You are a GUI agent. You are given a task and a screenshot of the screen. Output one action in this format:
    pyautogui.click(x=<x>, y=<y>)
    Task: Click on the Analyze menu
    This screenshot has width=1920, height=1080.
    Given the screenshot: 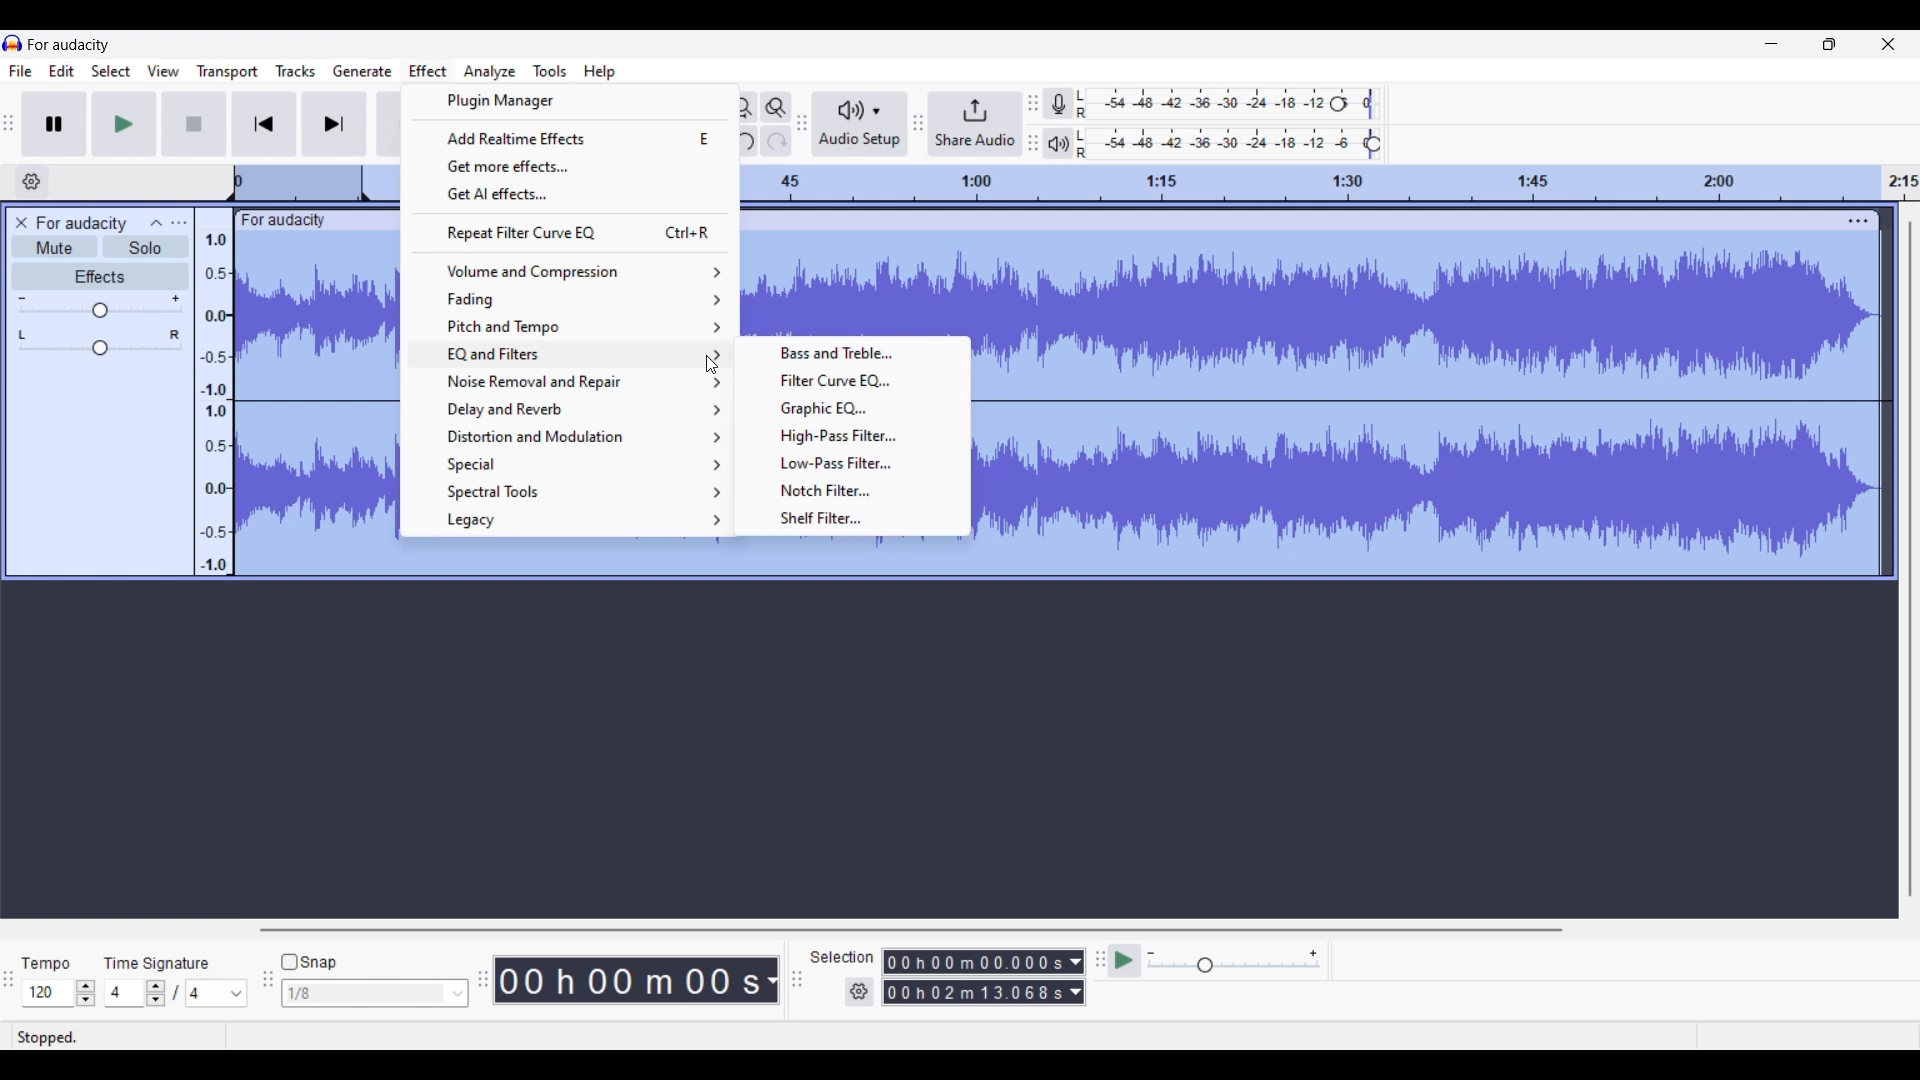 What is the action you would take?
    pyautogui.click(x=489, y=72)
    